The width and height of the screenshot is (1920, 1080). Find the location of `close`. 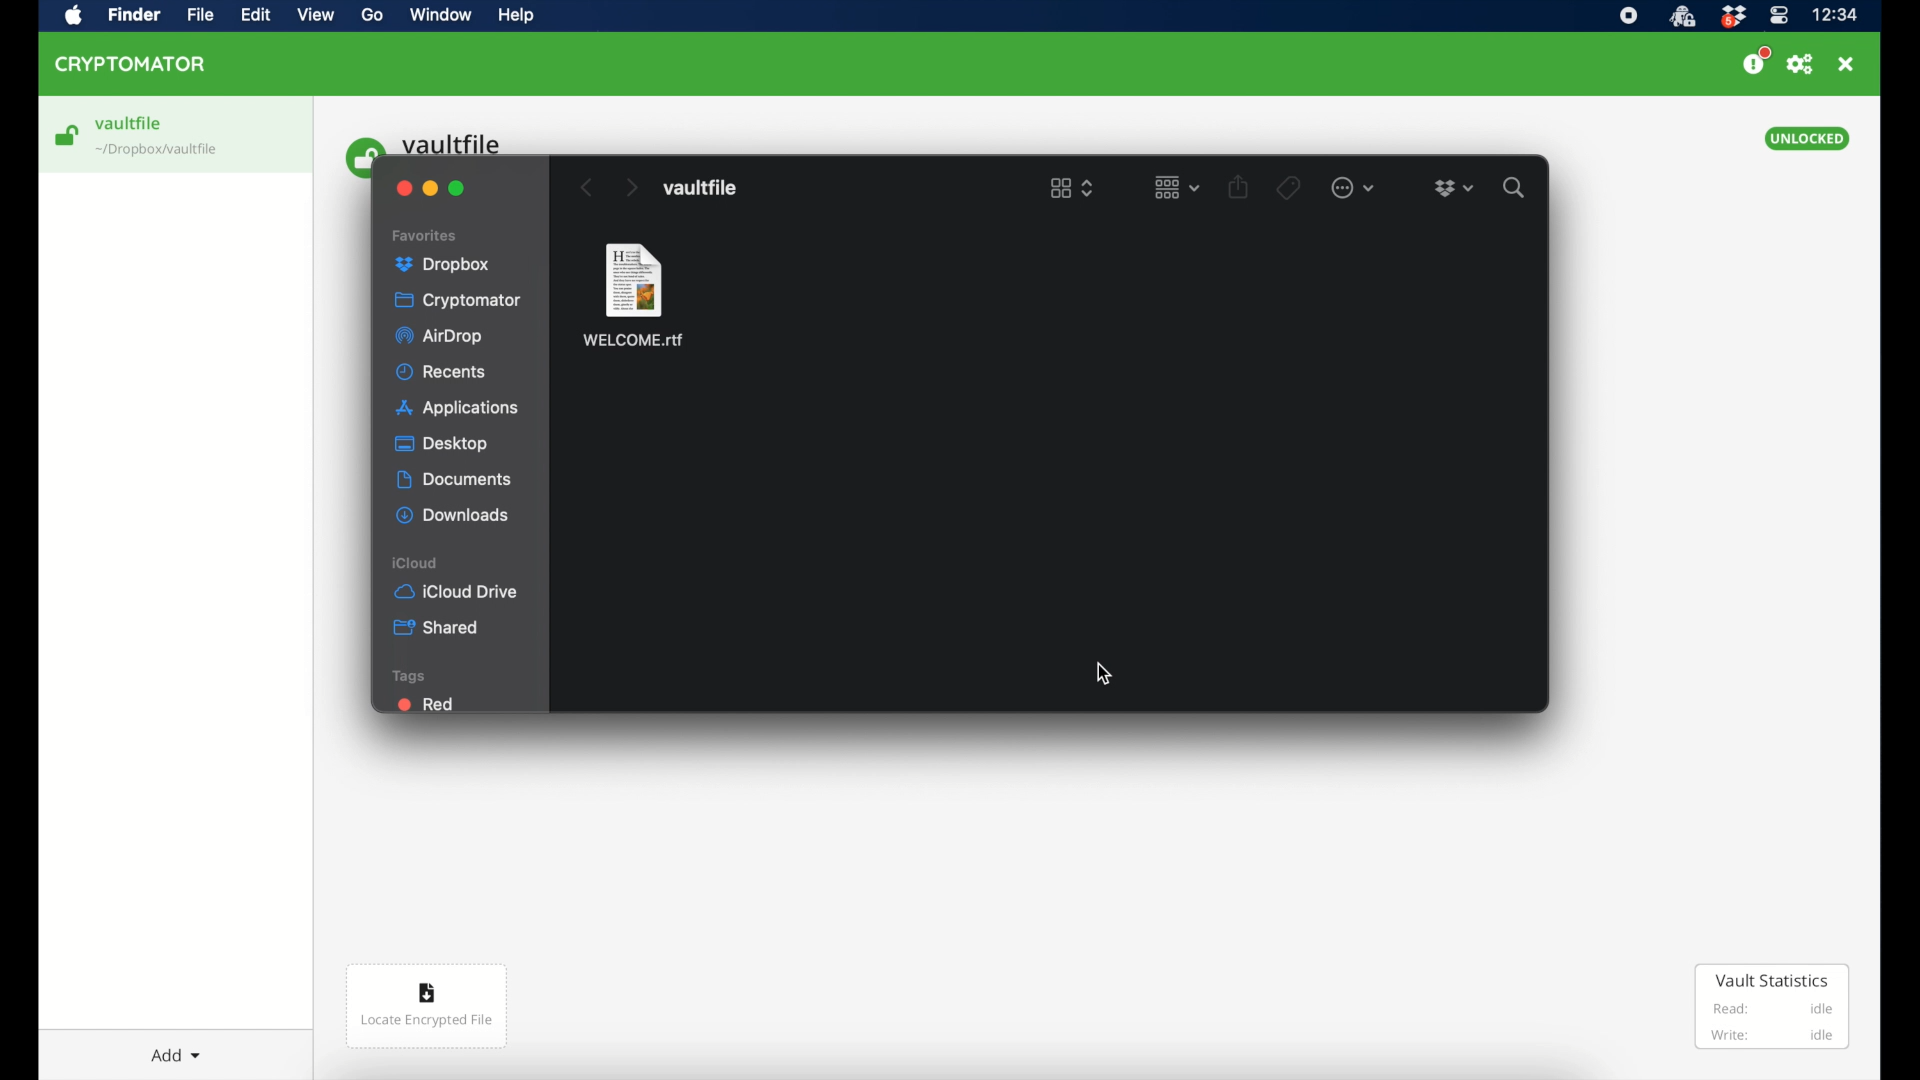

close is located at coordinates (1849, 63).